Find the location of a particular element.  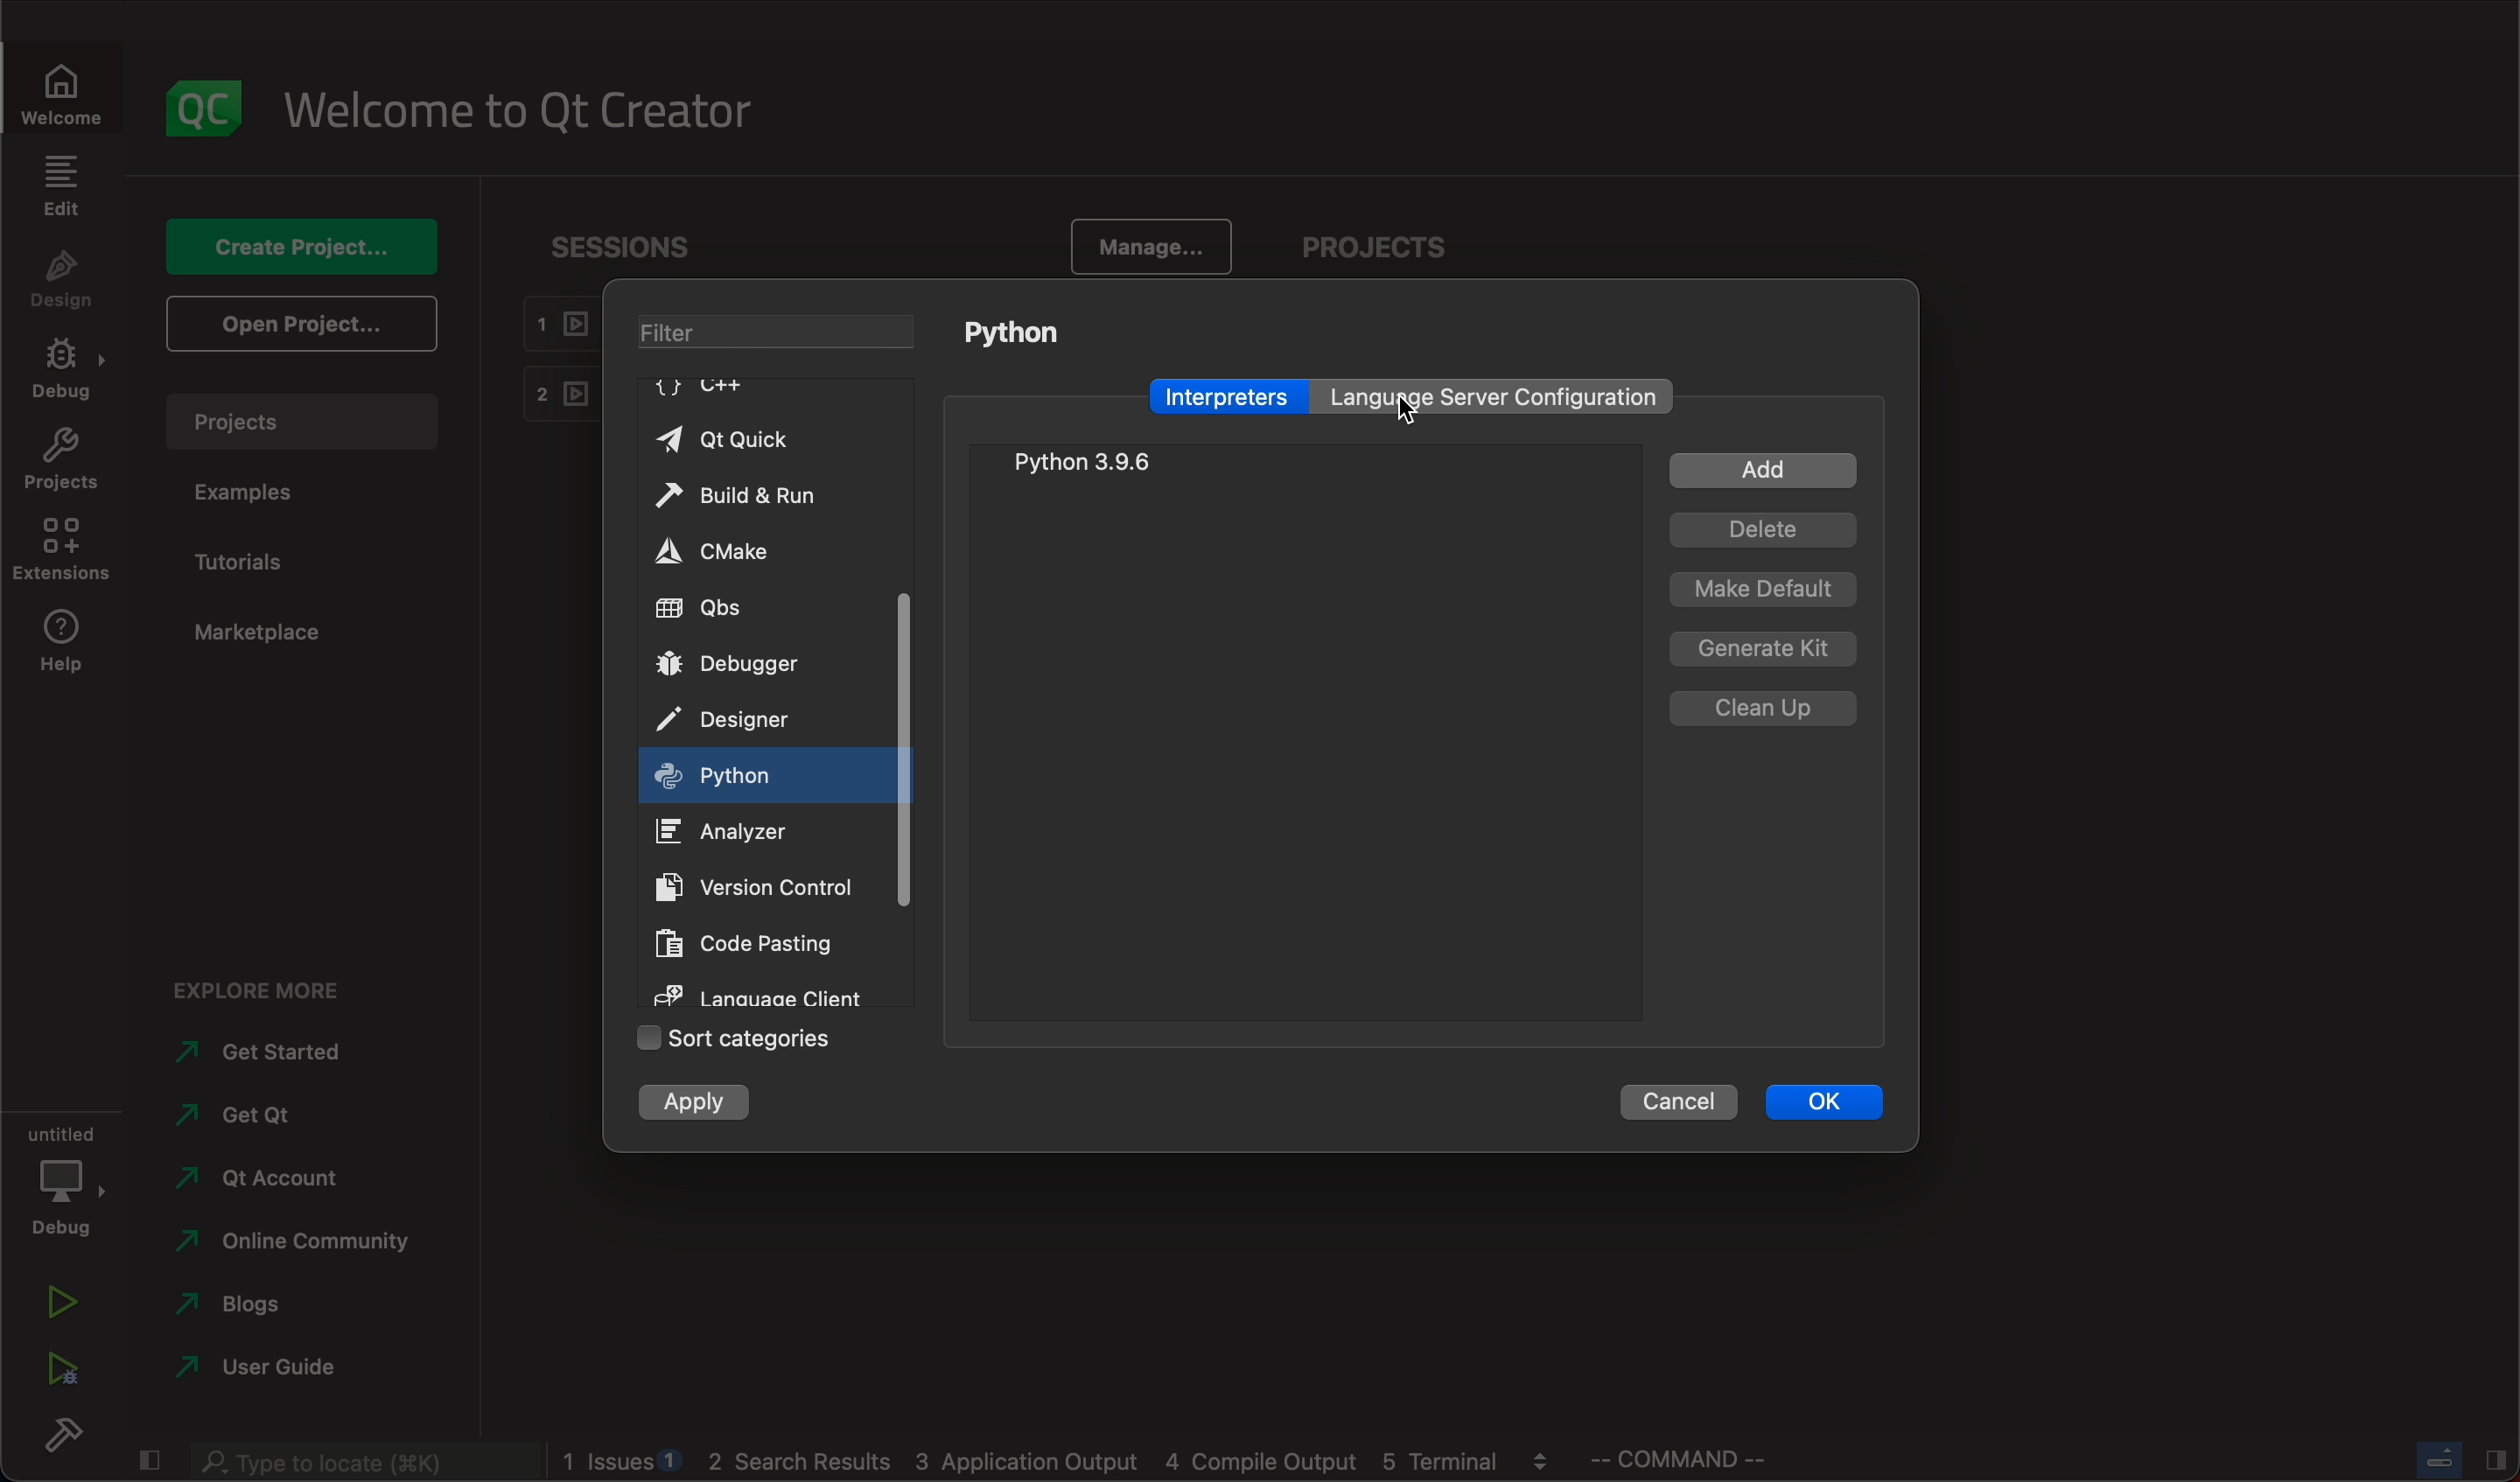

close slide bar is located at coordinates (2457, 1459).